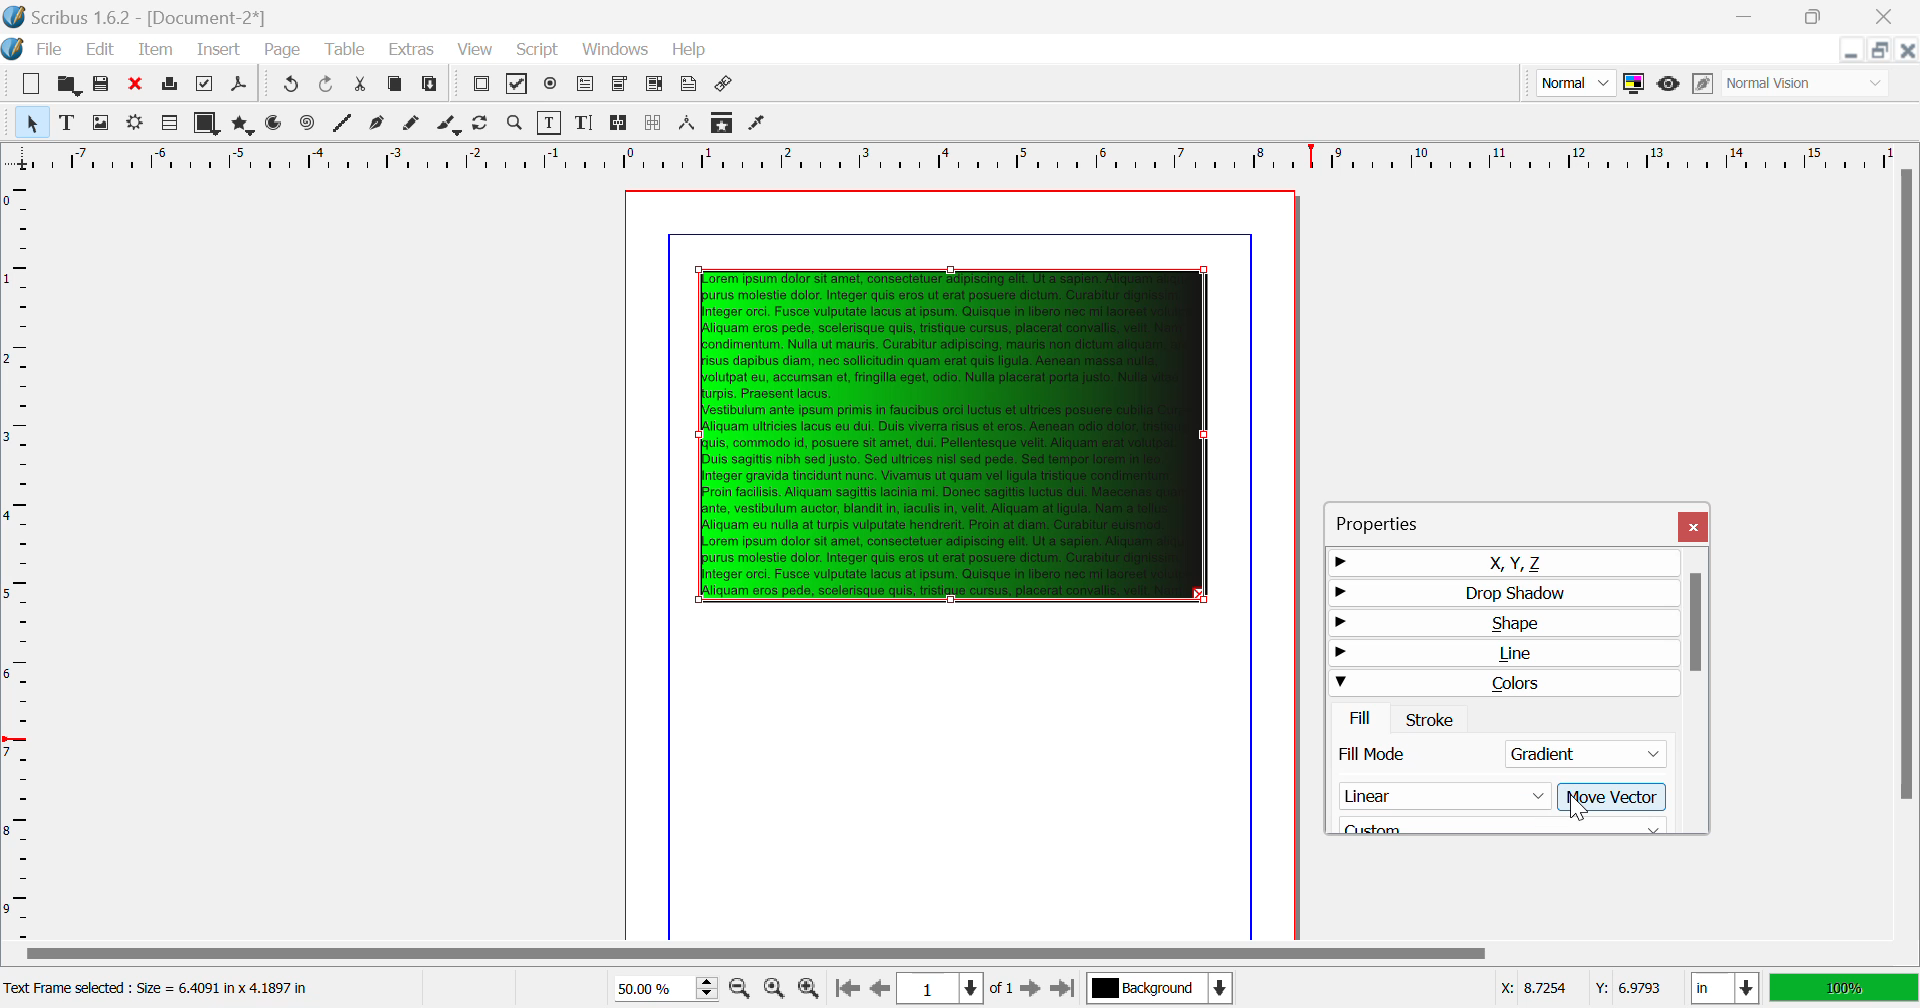 Image resolution: width=1920 pixels, height=1008 pixels. What do you see at coordinates (1501, 624) in the screenshot?
I see `Shape` at bounding box center [1501, 624].